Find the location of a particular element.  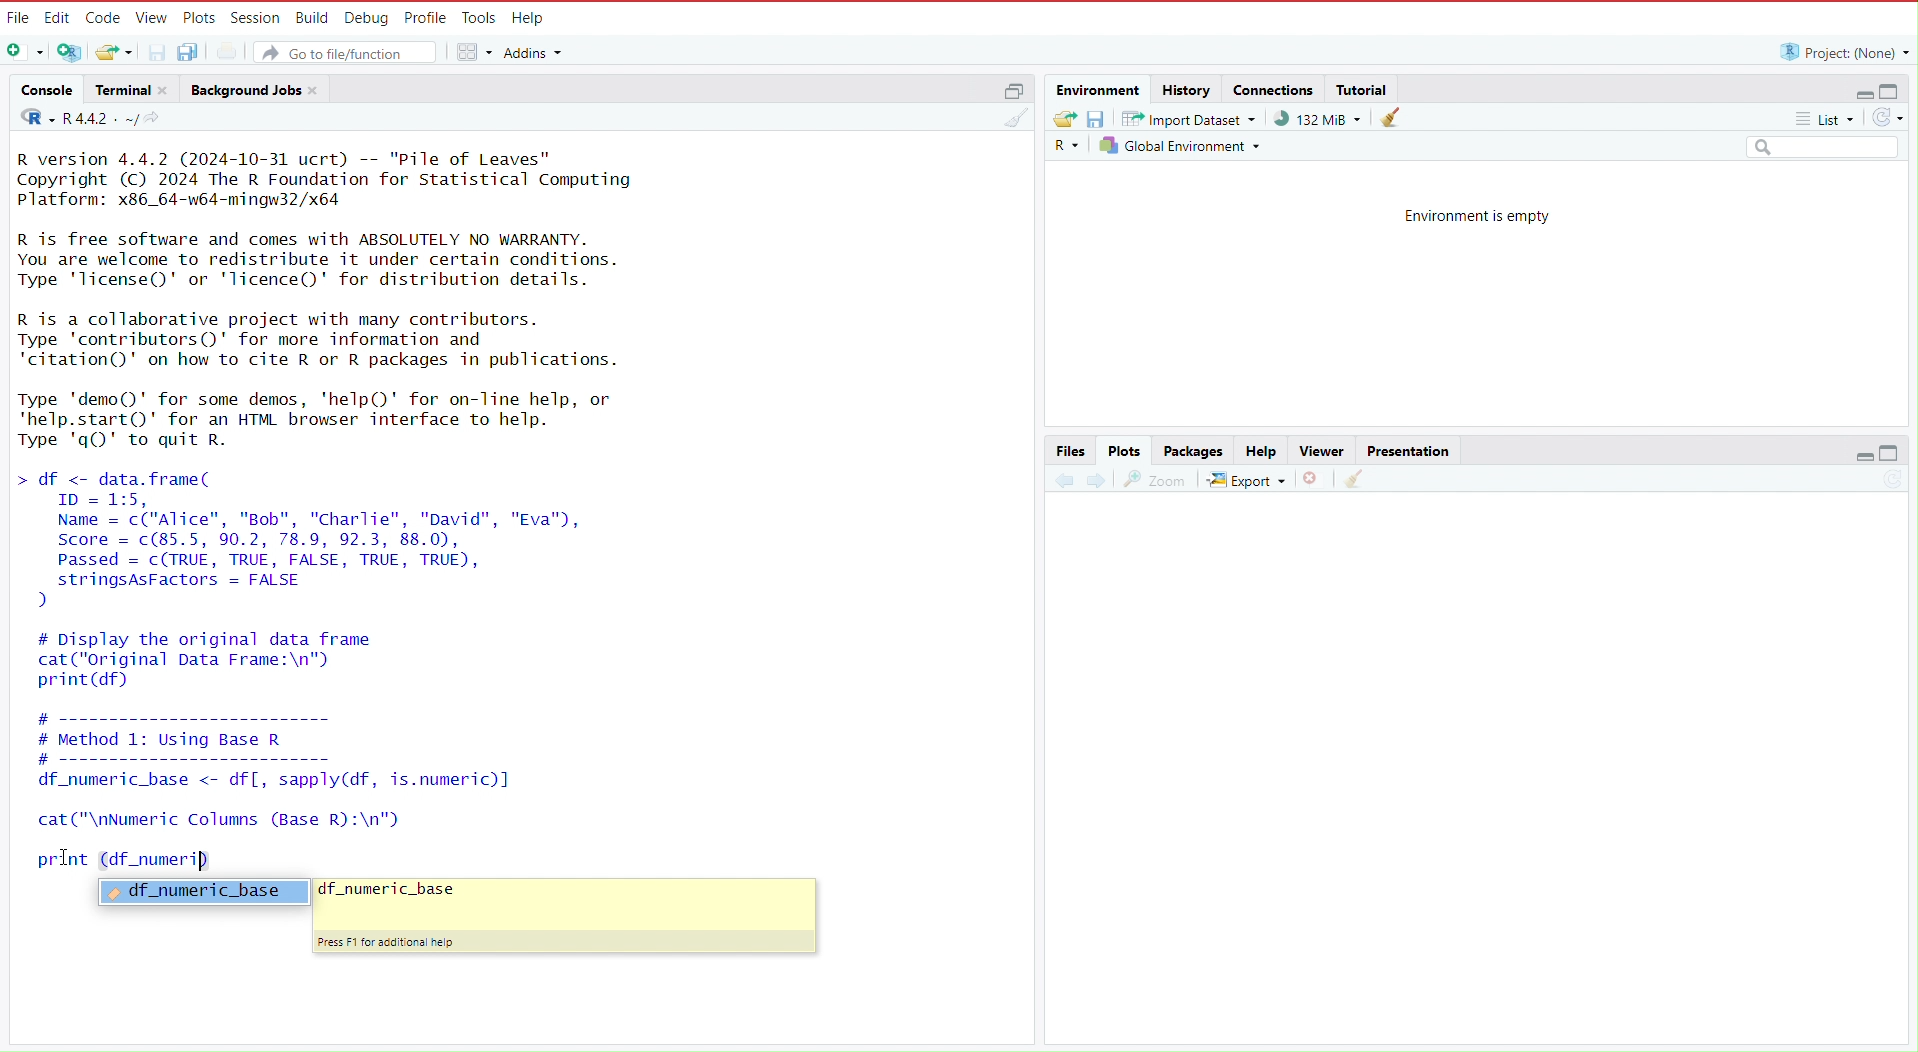

refresh the list of objects in the environment is located at coordinates (1893, 118).